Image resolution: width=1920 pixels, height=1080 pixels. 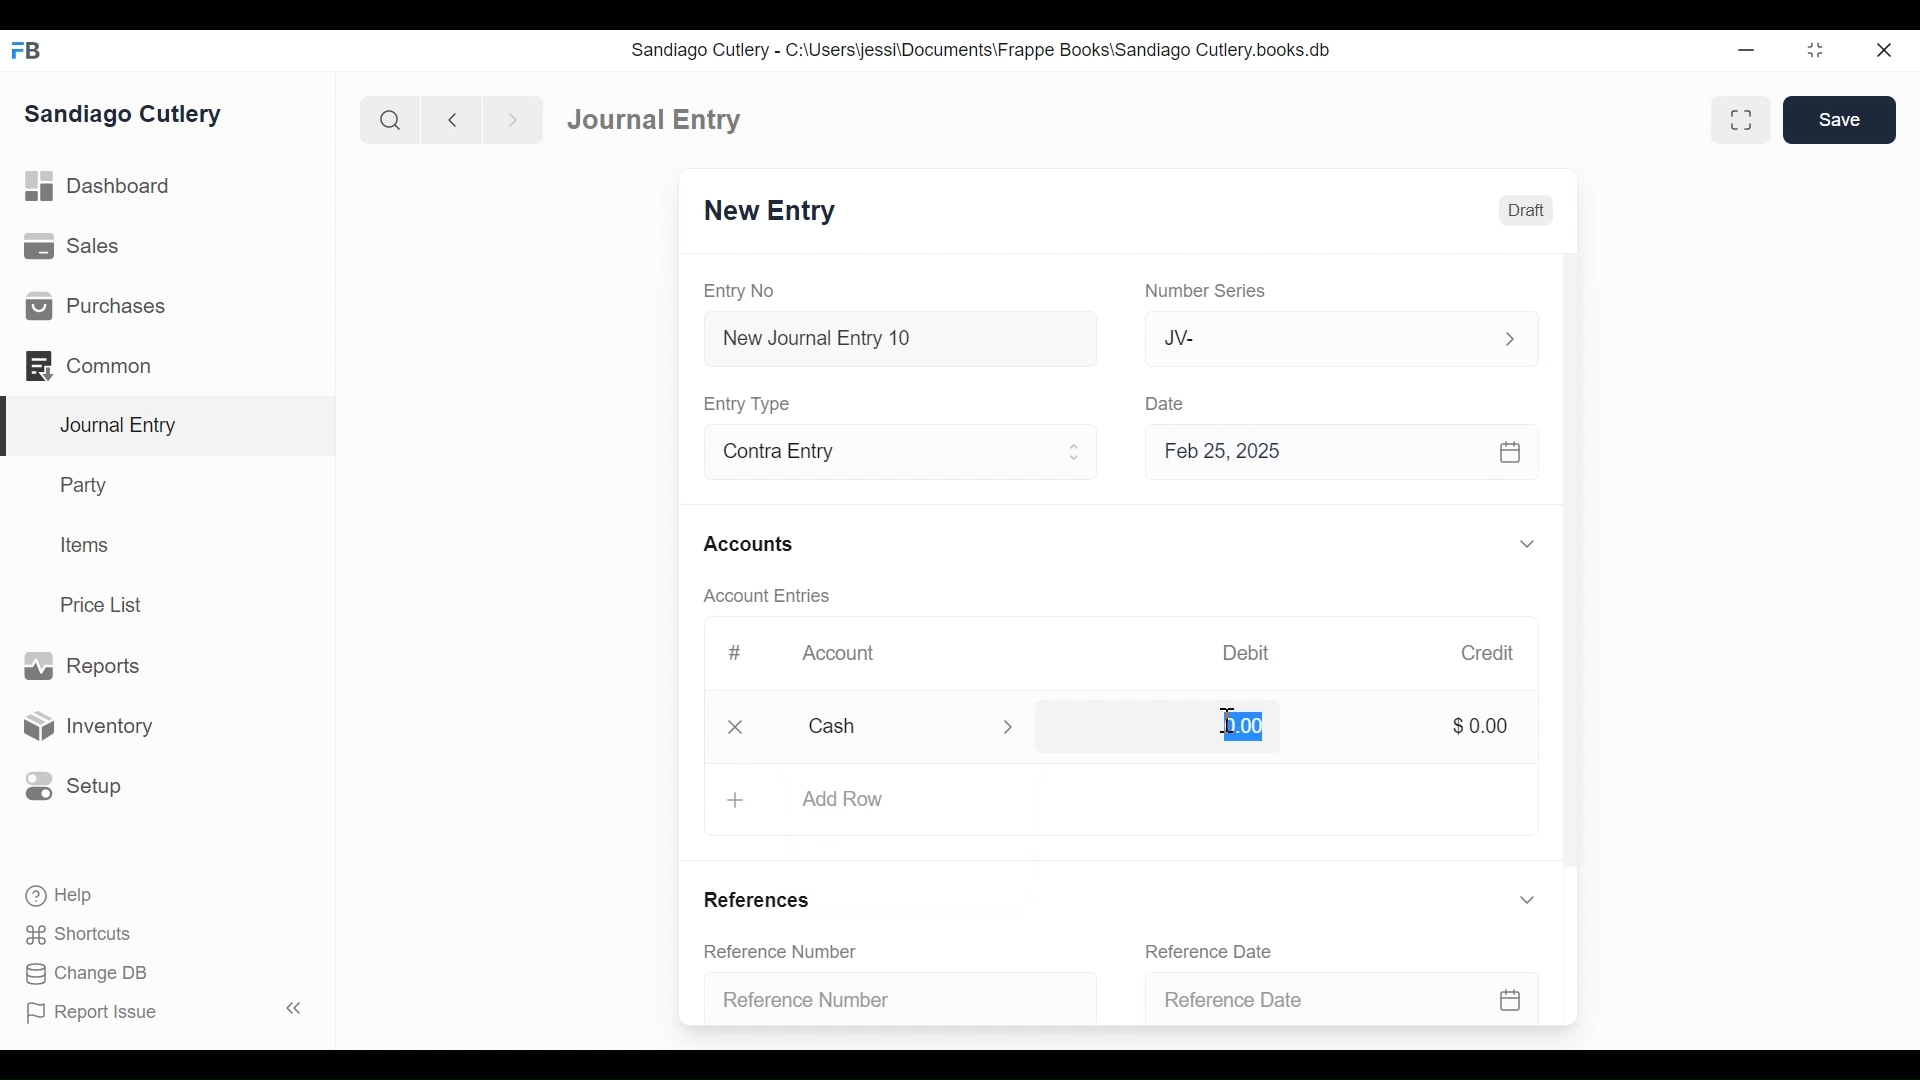 What do you see at coordinates (391, 119) in the screenshot?
I see `Search` at bounding box center [391, 119].